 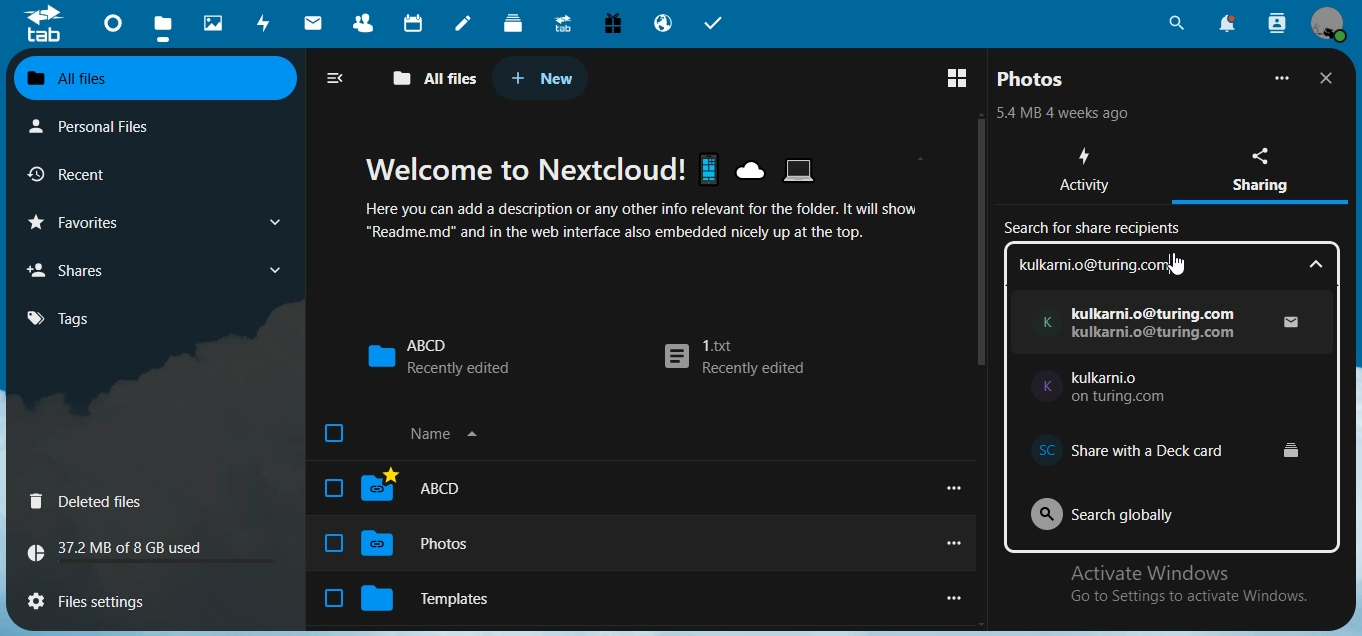 What do you see at coordinates (1157, 324) in the screenshot?
I see `mail id` at bounding box center [1157, 324].